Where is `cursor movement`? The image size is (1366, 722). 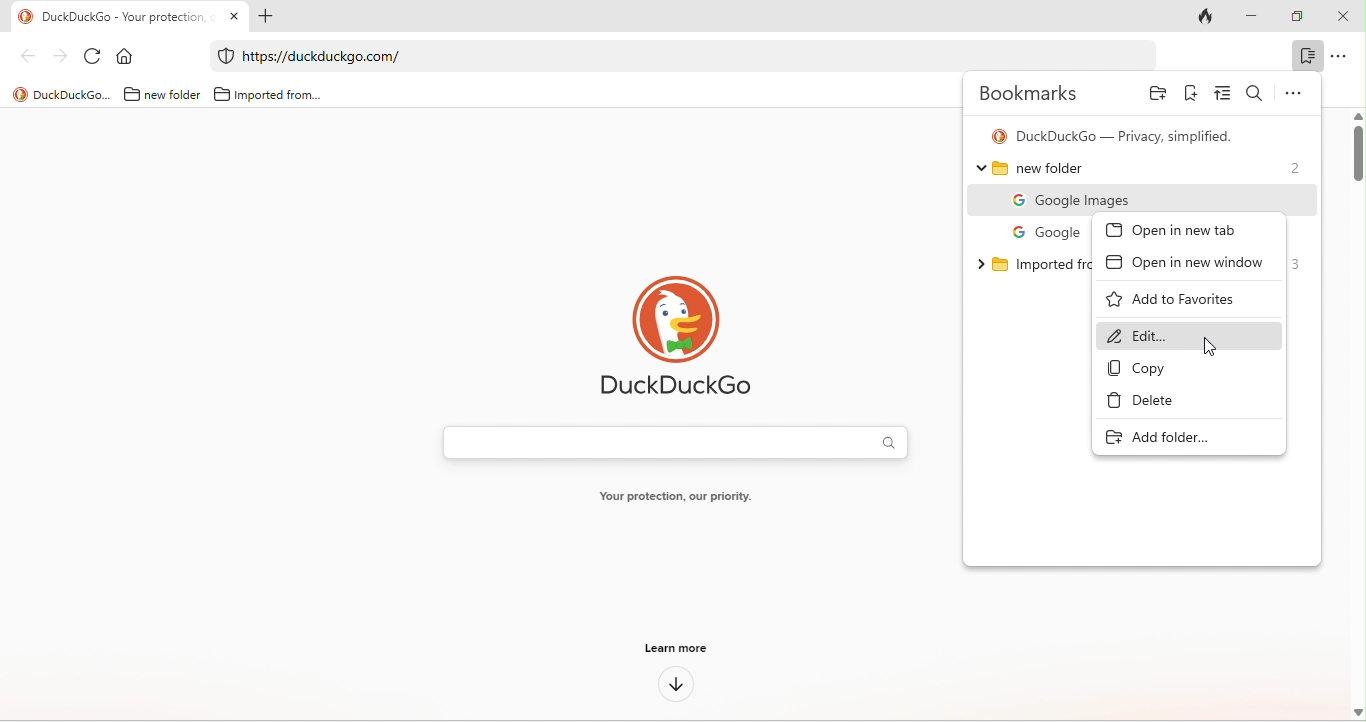
cursor movement is located at coordinates (1208, 346).